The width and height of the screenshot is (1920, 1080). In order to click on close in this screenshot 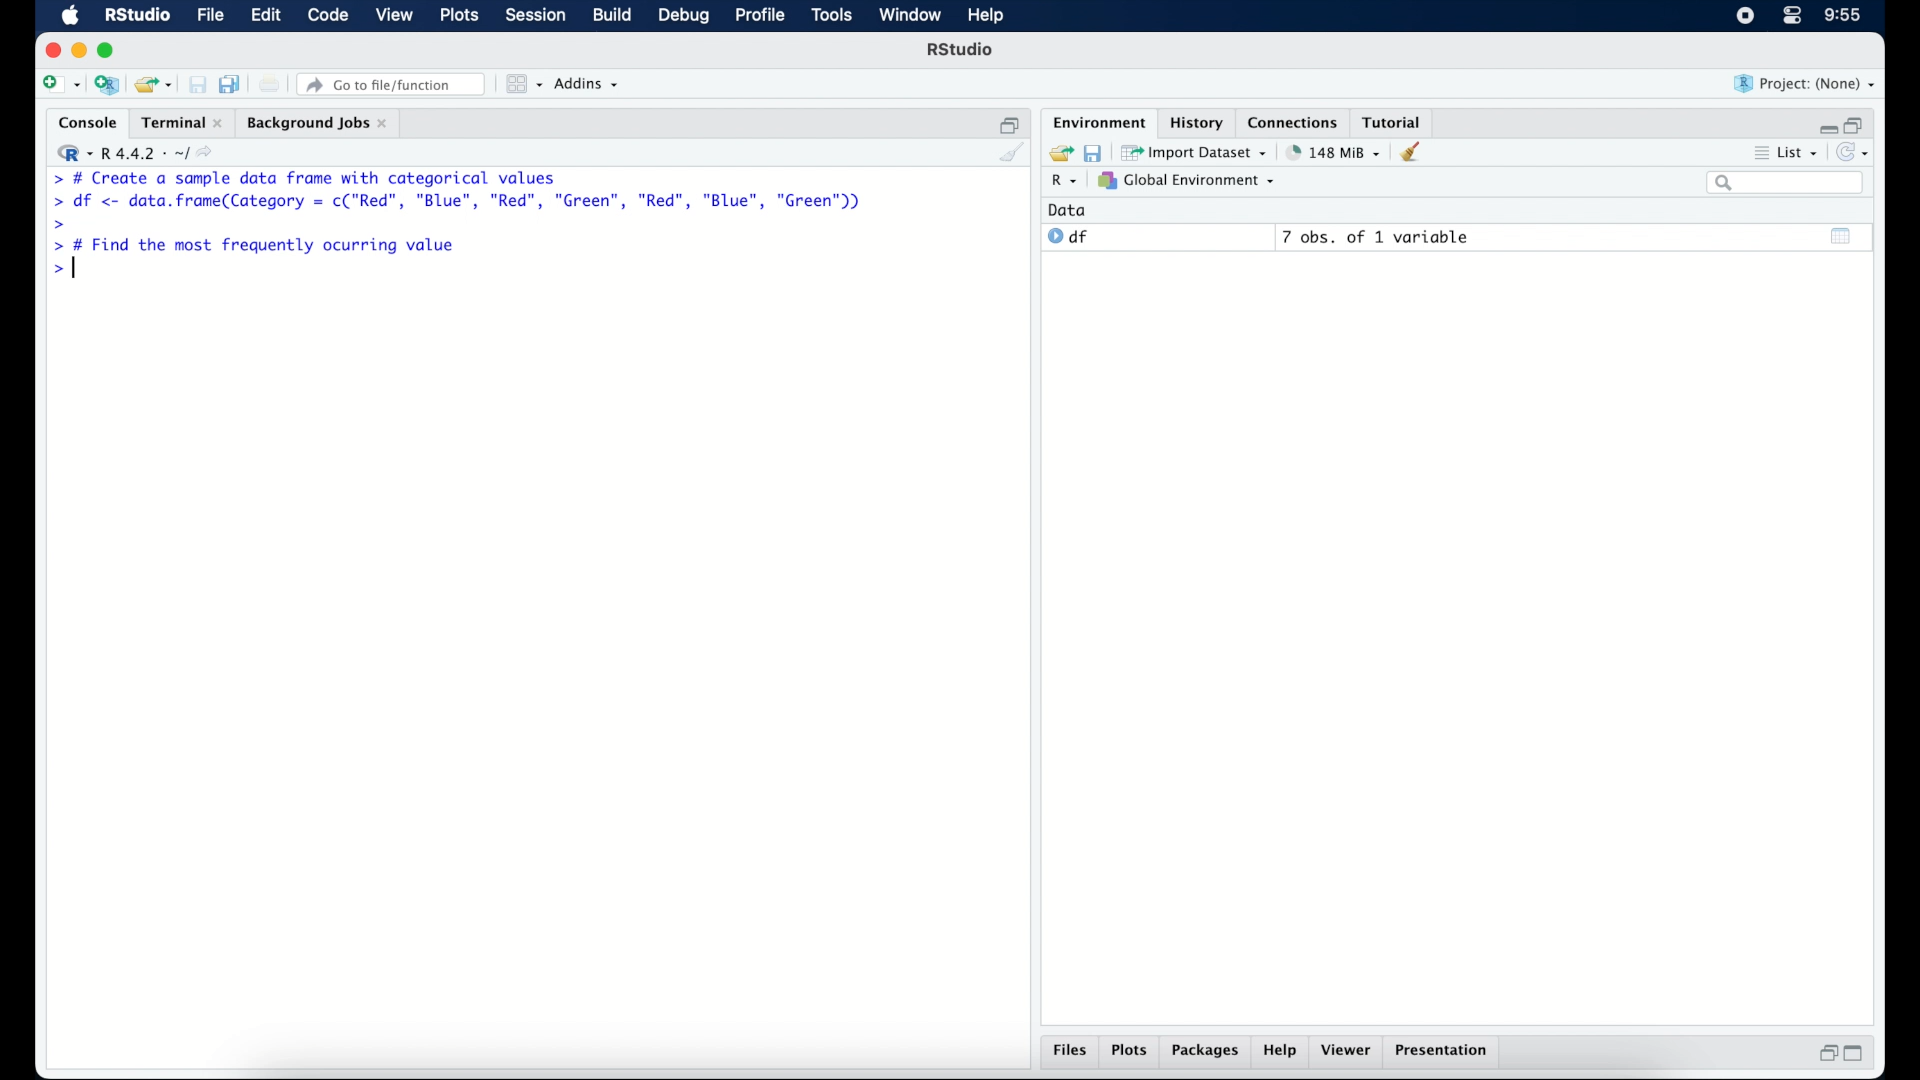, I will do `click(49, 49)`.